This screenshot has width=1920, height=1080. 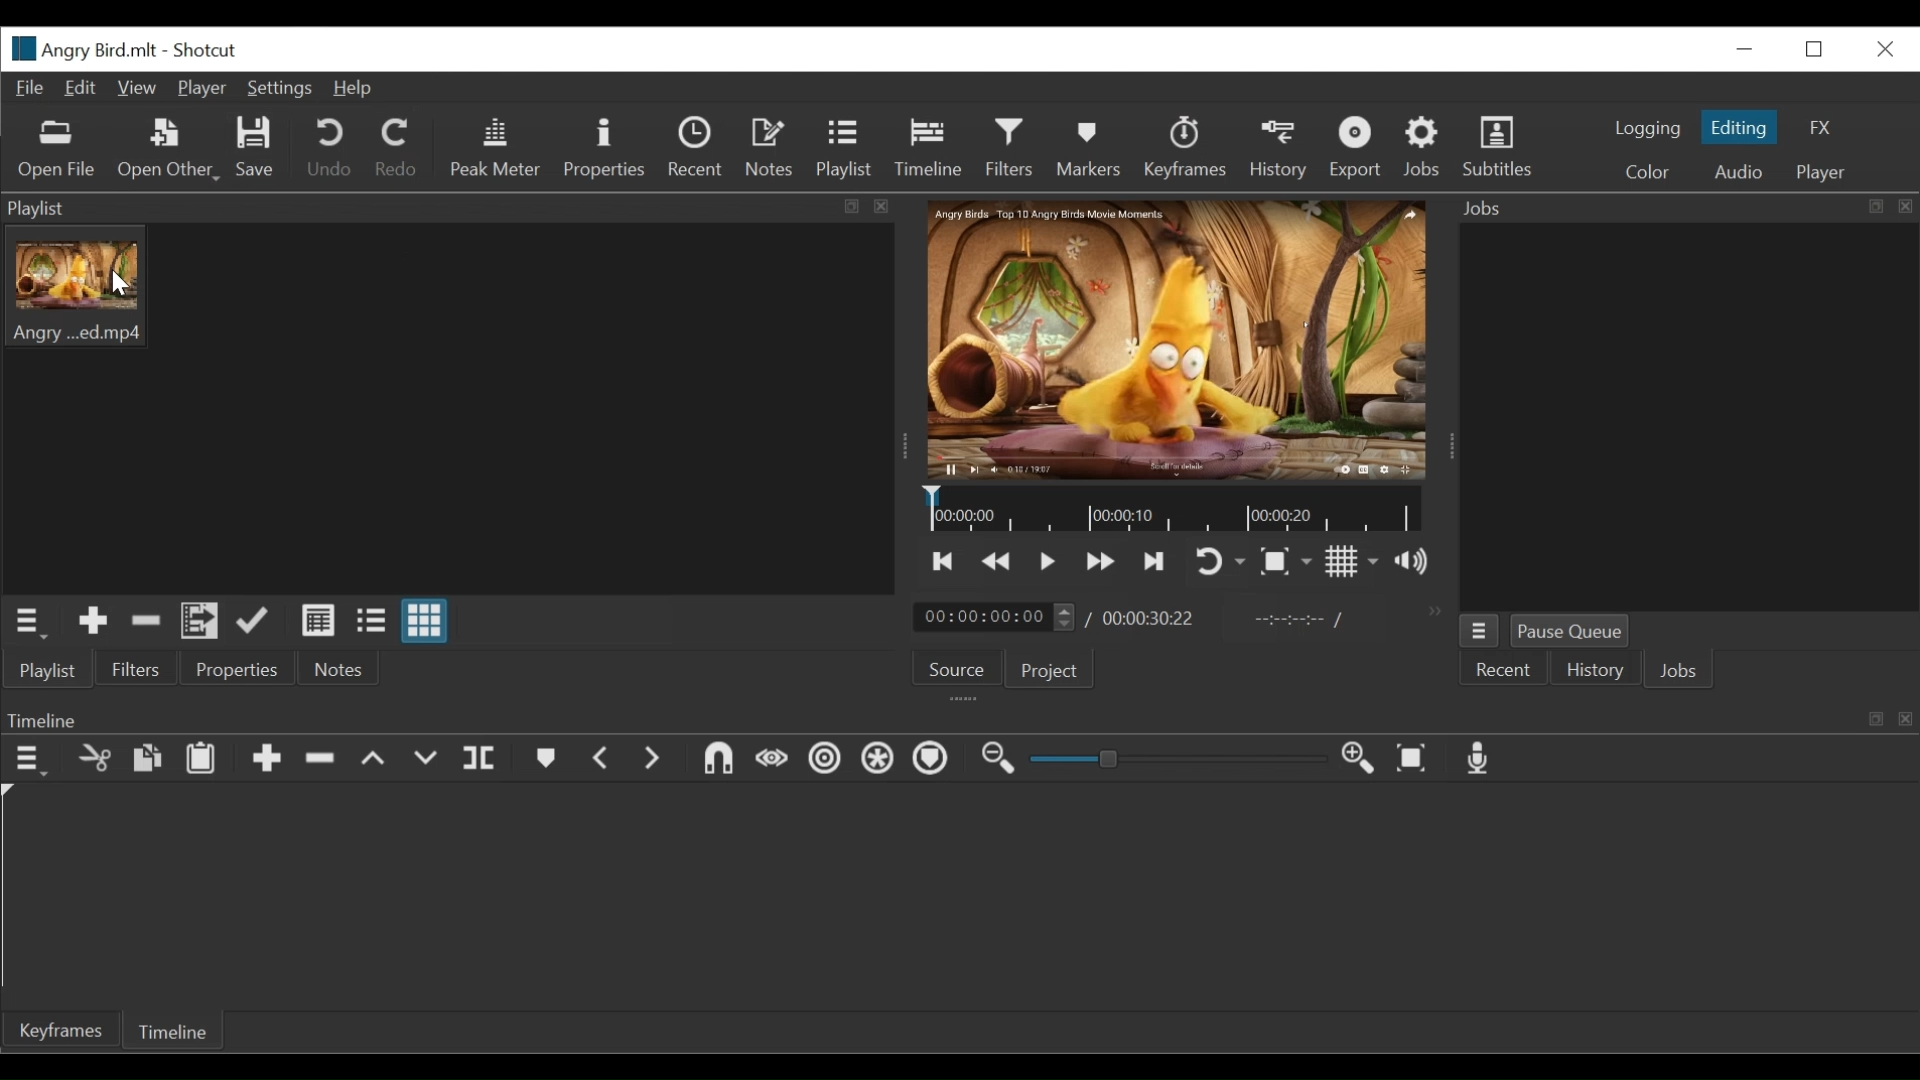 I want to click on Shotcut, so click(x=208, y=50).